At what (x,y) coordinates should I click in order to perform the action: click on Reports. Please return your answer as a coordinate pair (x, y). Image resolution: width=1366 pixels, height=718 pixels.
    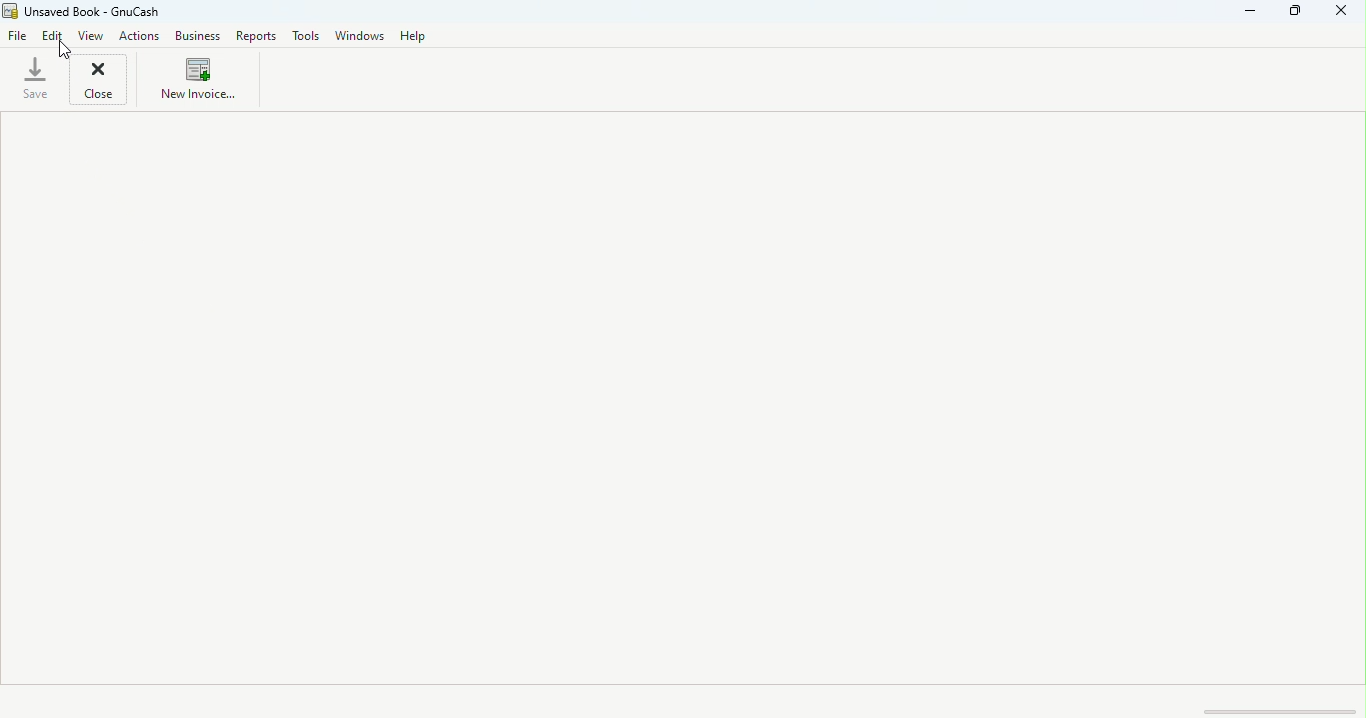
    Looking at the image, I should click on (260, 34).